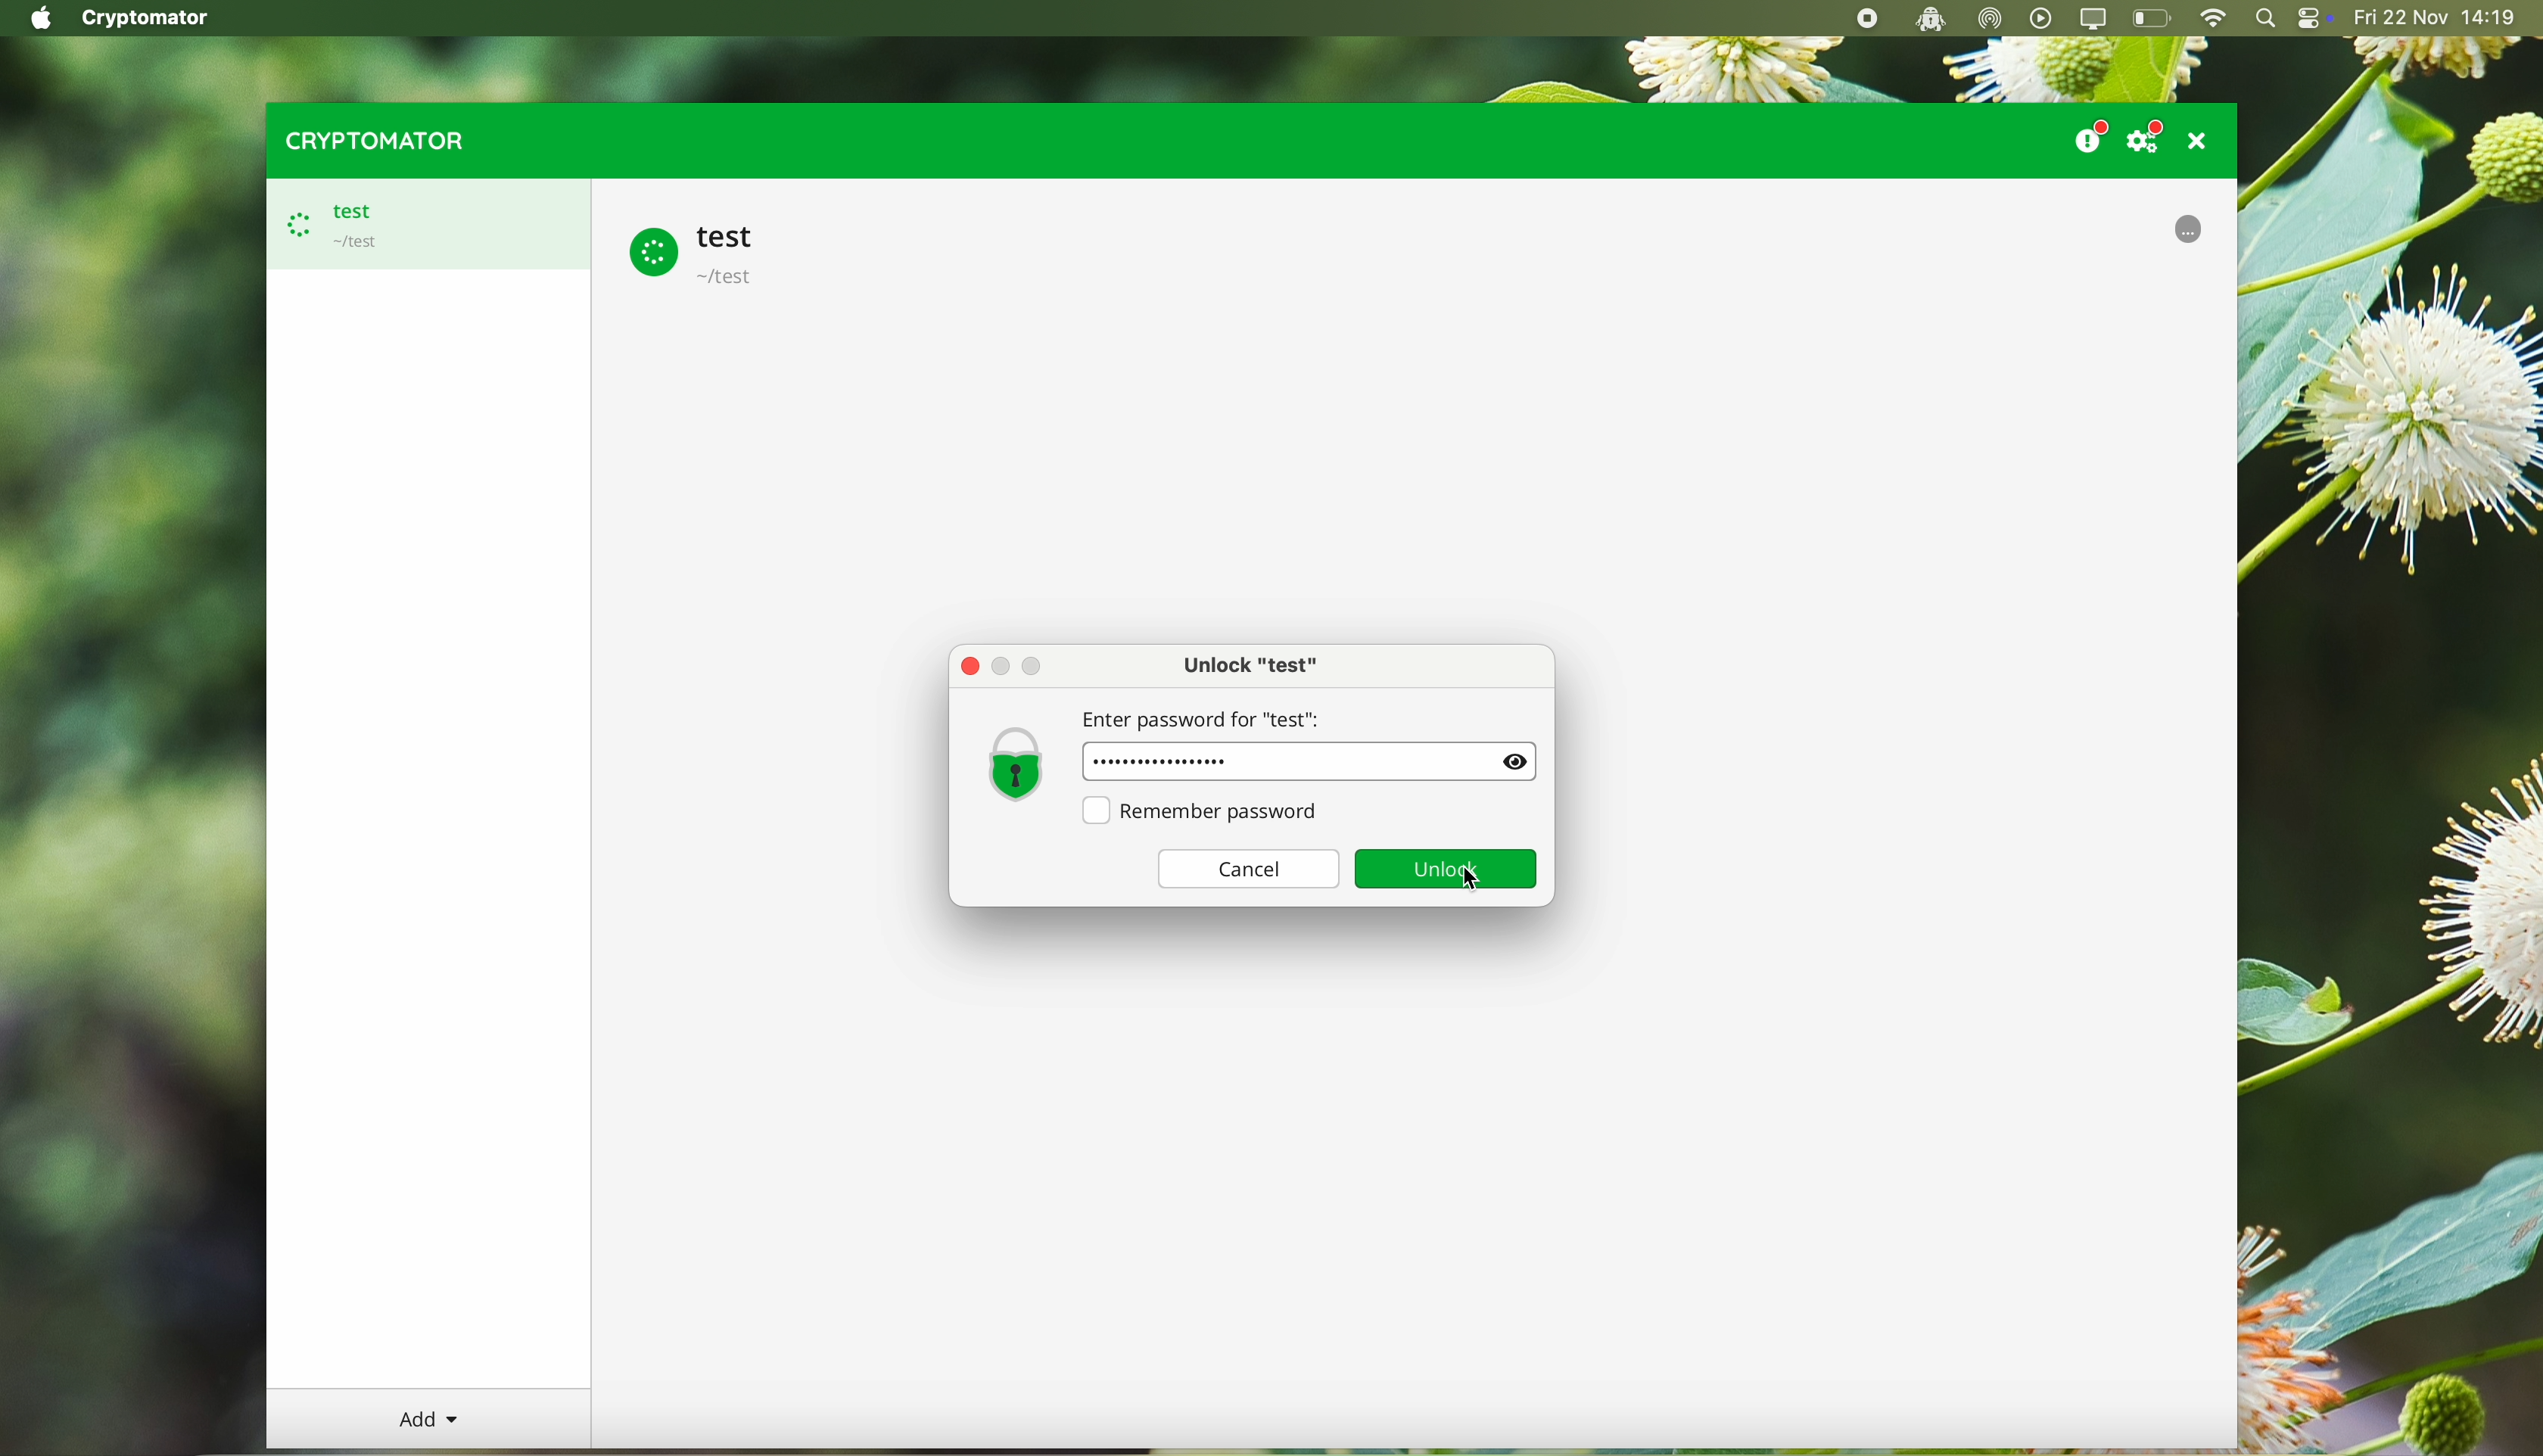  What do you see at coordinates (1473, 878) in the screenshot?
I see `click on unlock button` at bounding box center [1473, 878].